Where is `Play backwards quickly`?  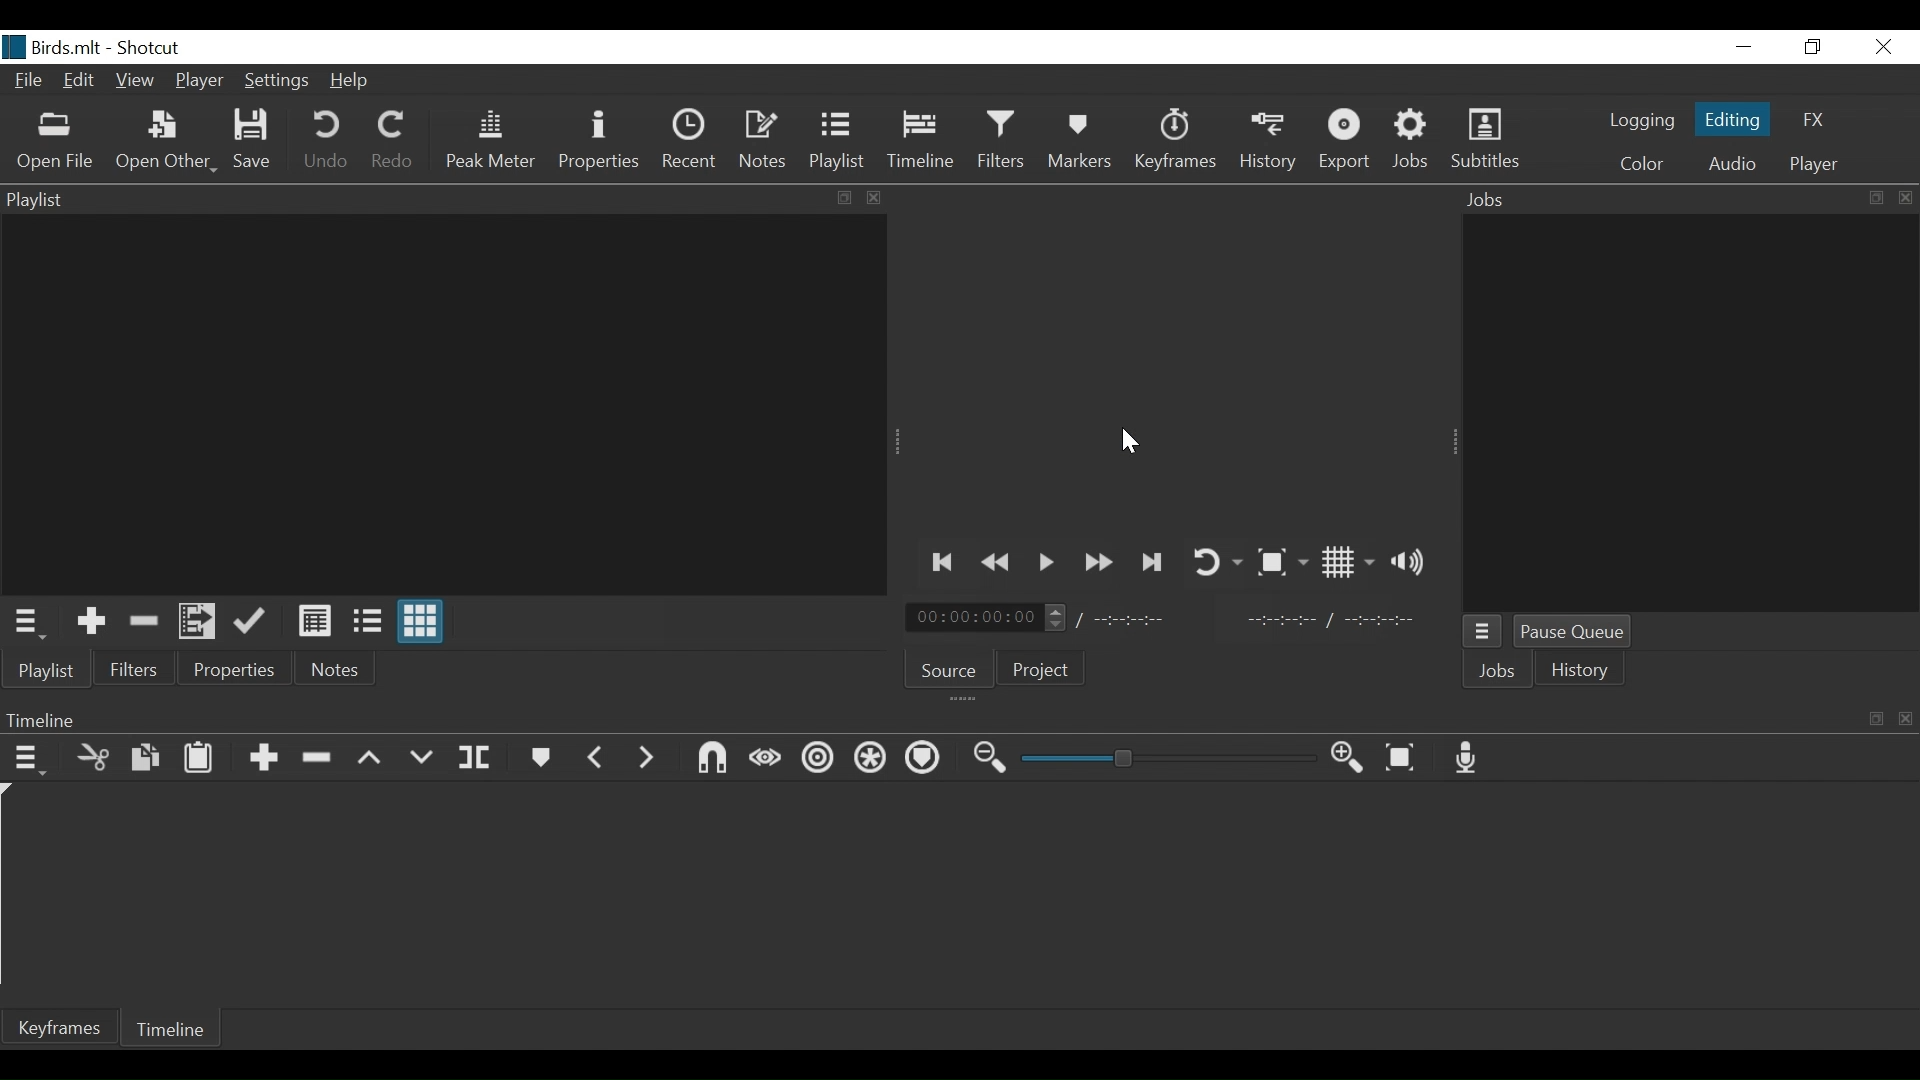
Play backwards quickly is located at coordinates (1000, 563).